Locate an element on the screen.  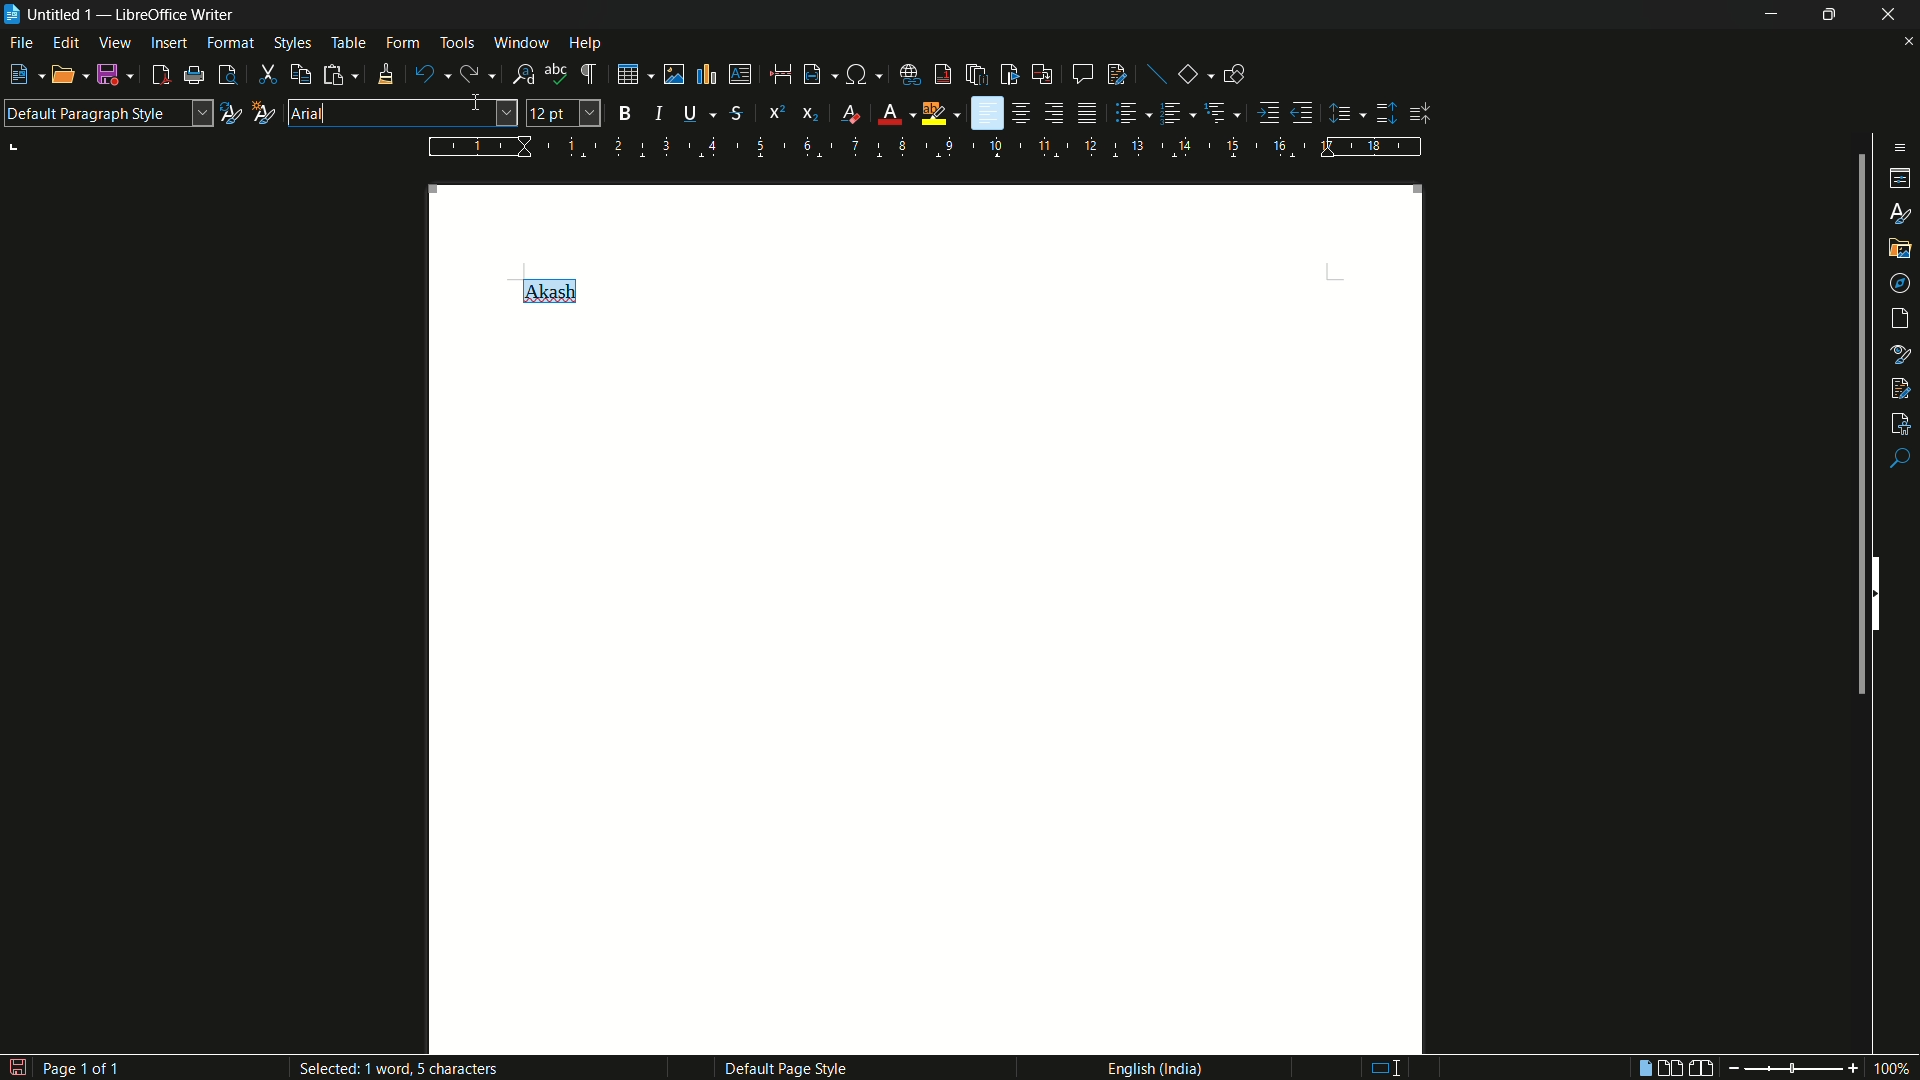
Page 1 of 1 is located at coordinates (64, 1064).